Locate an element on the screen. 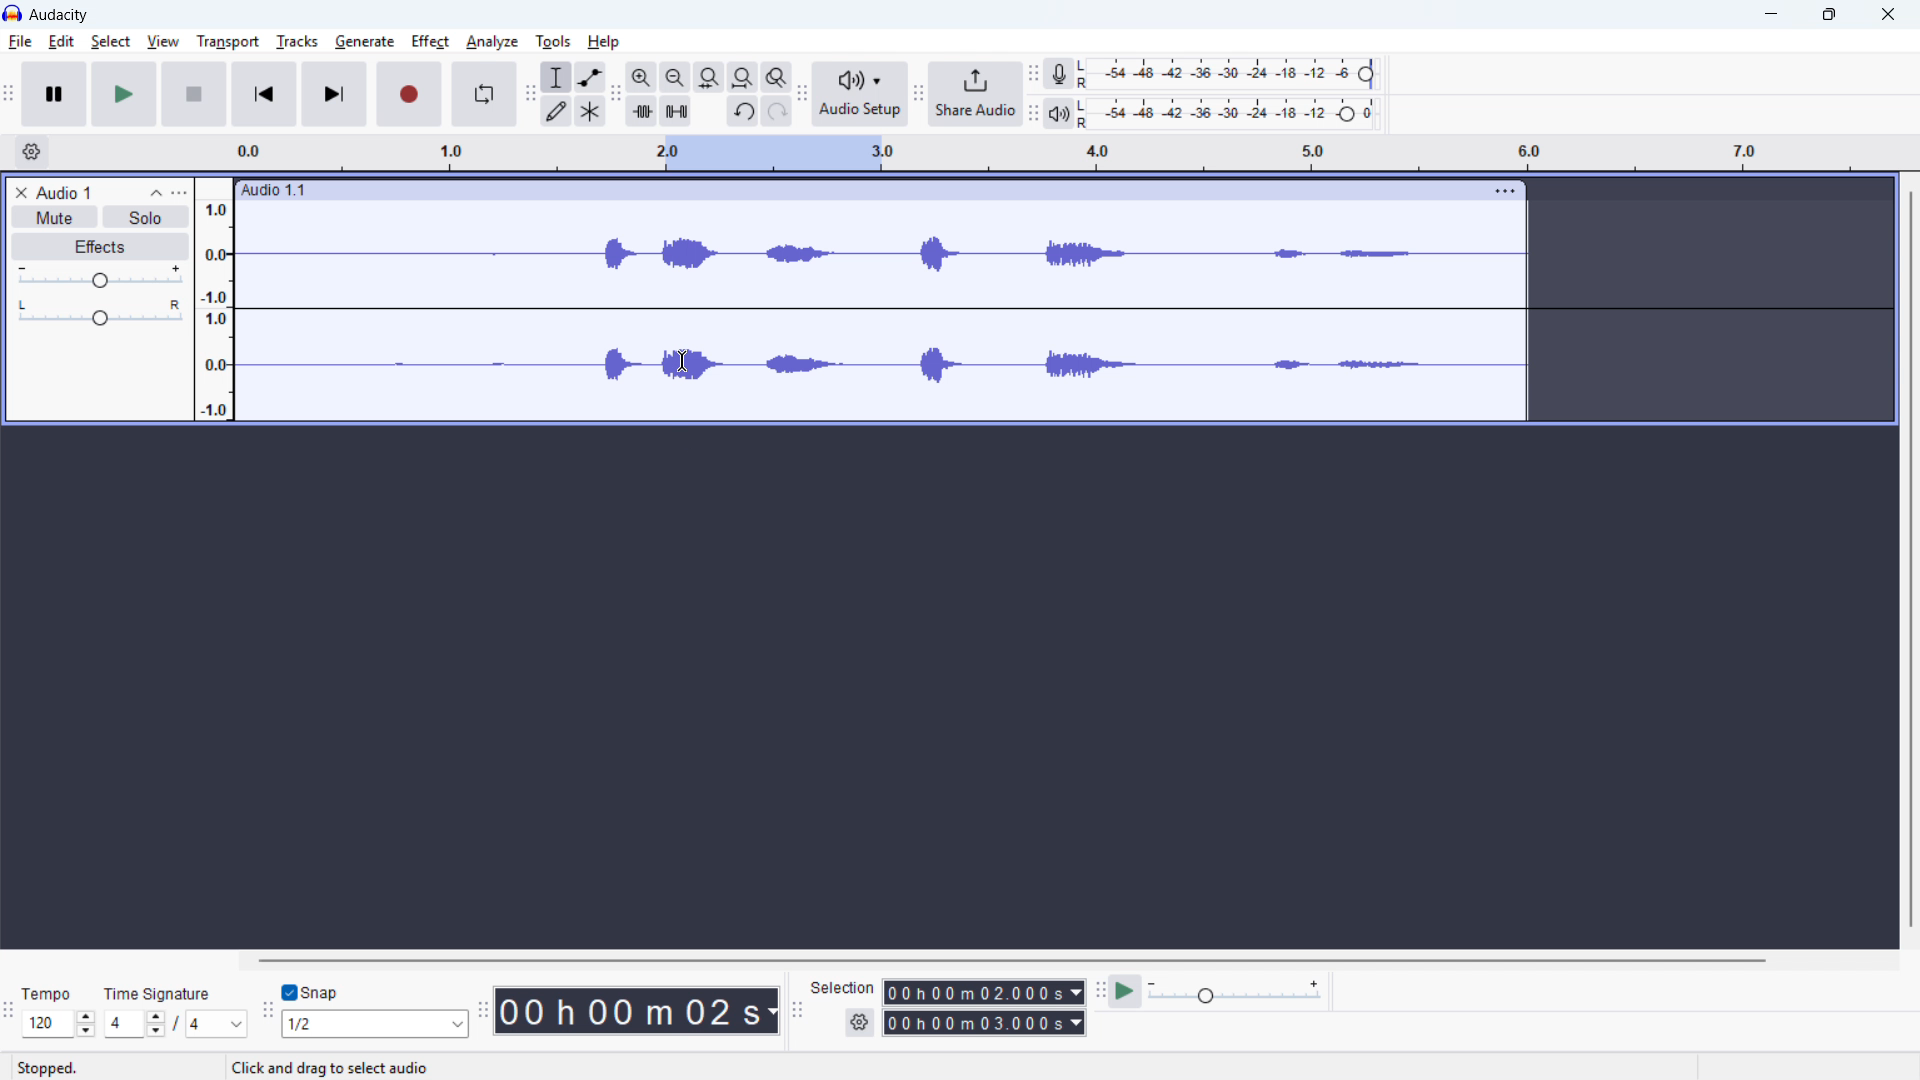 The height and width of the screenshot is (1080, 1920). pan: centre is located at coordinates (100, 313).